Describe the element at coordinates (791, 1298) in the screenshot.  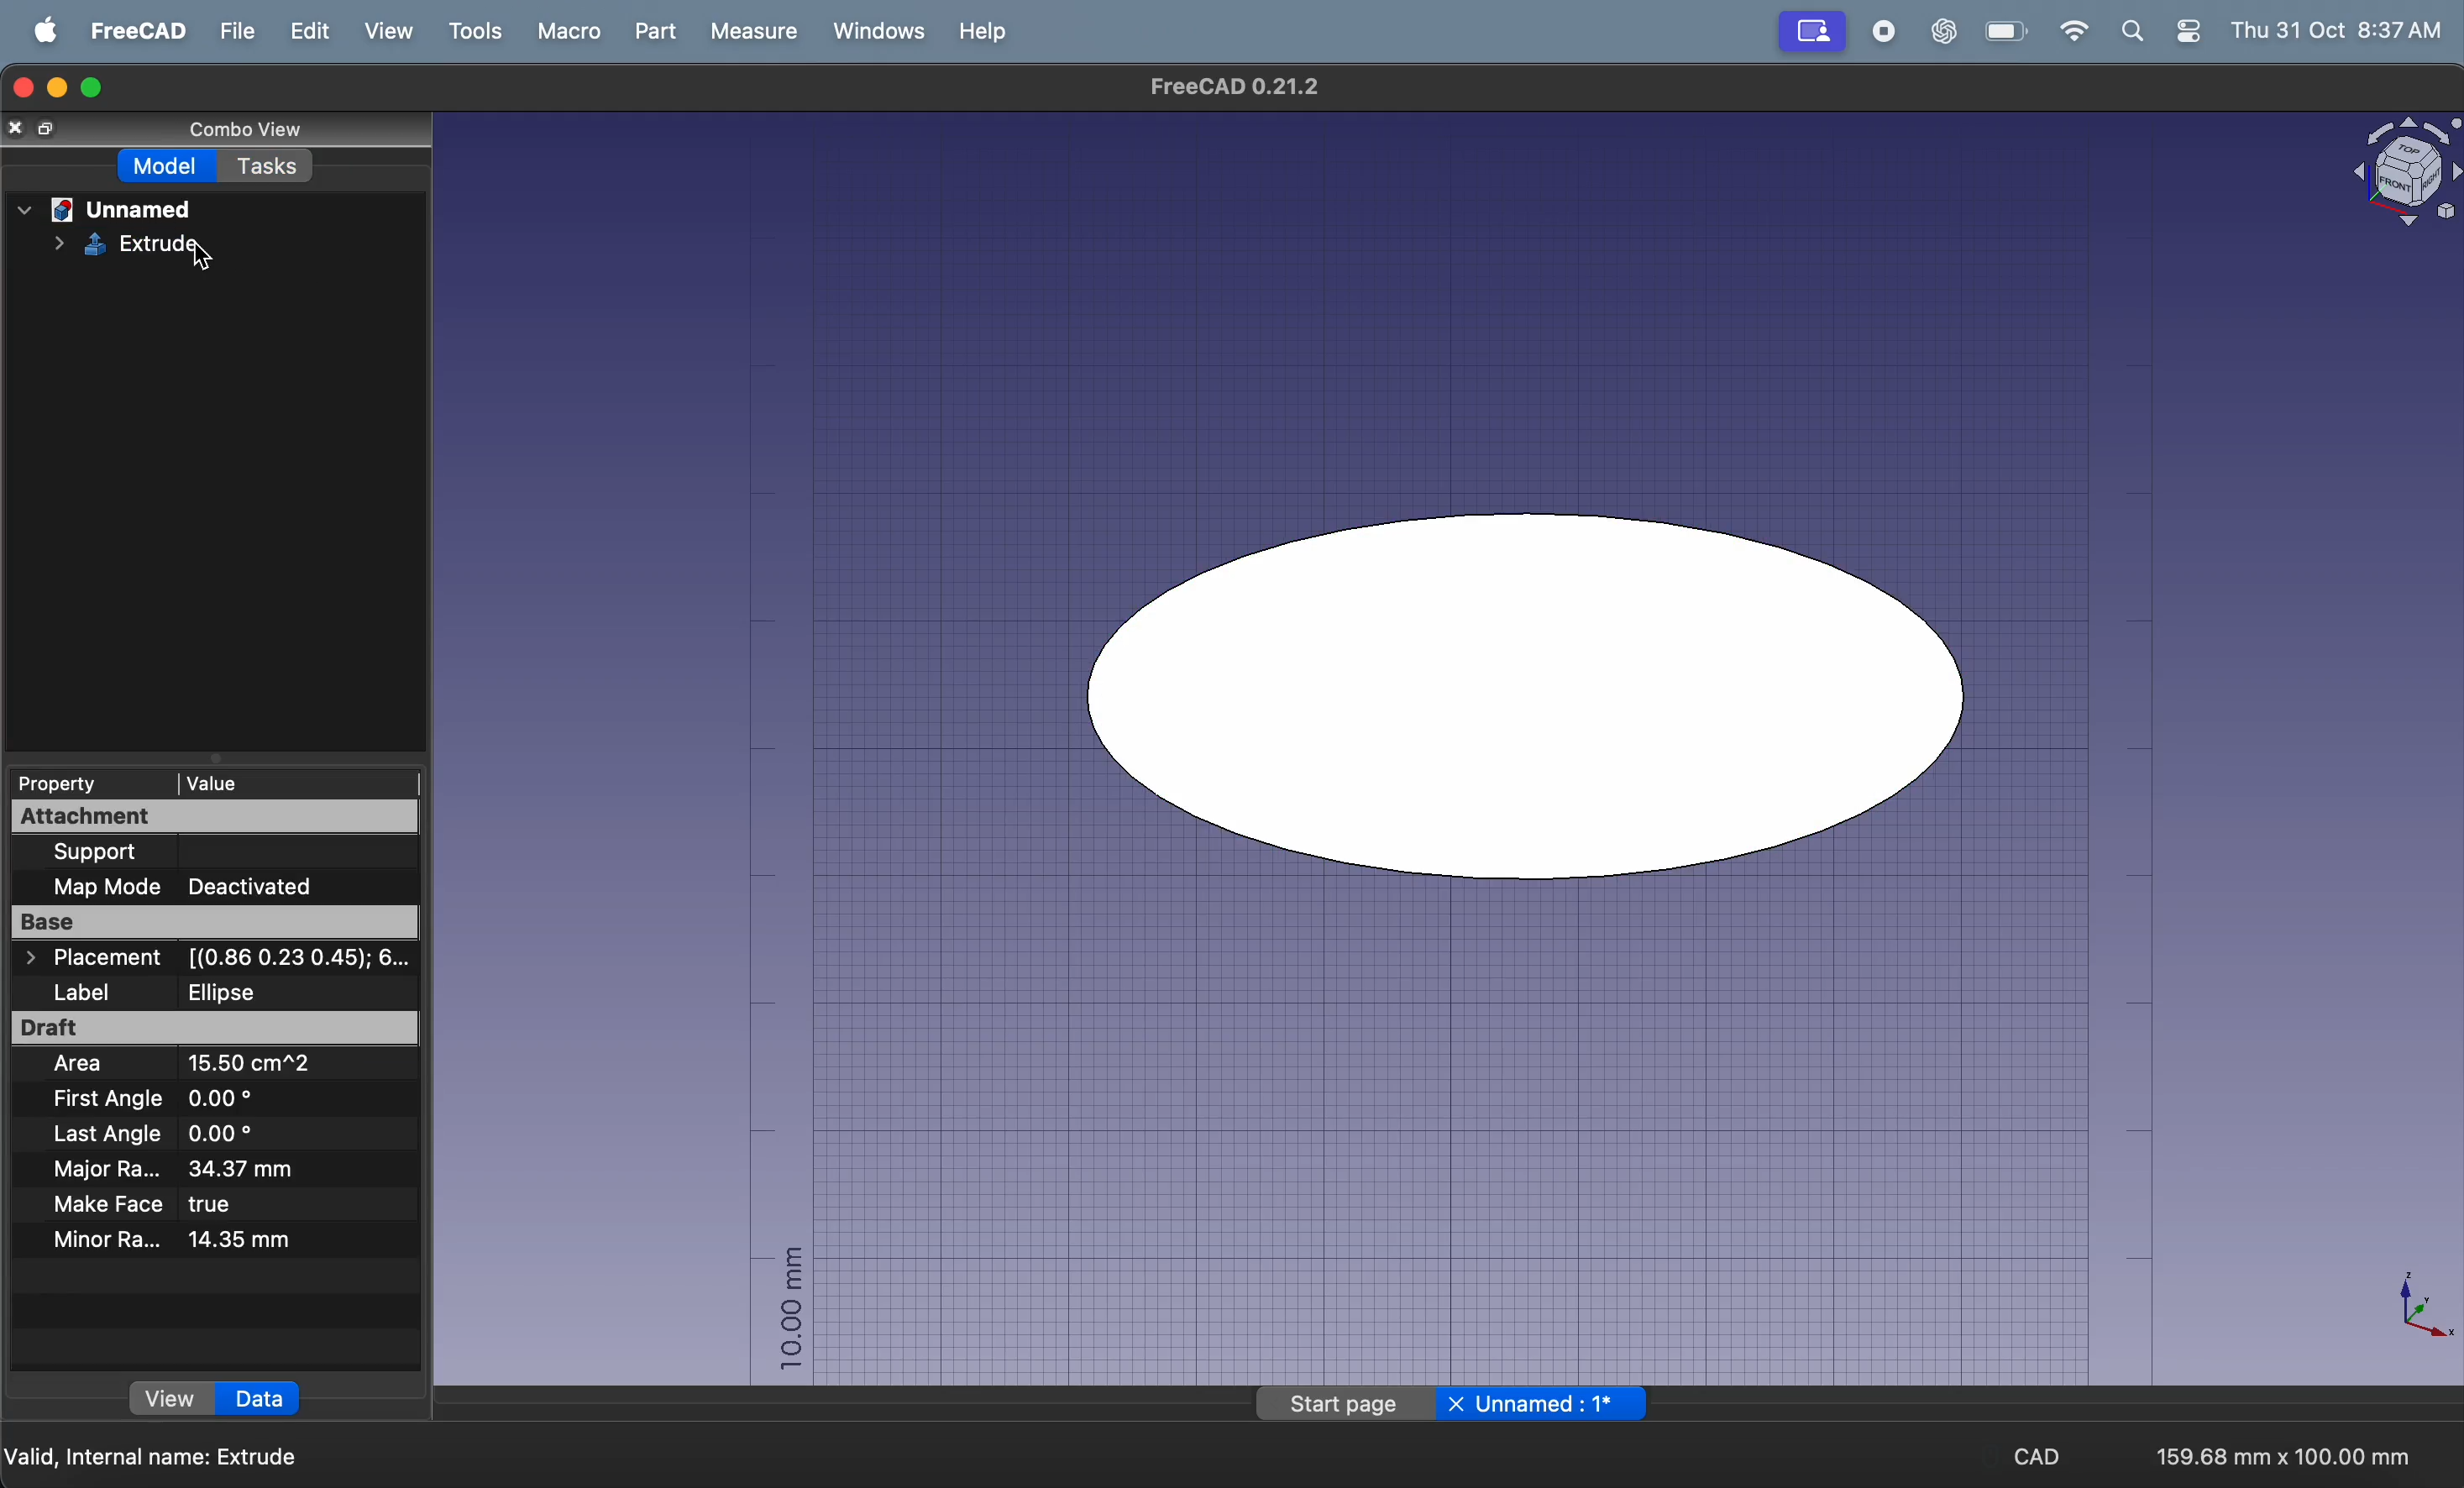
I see `10.00 mm` at that location.